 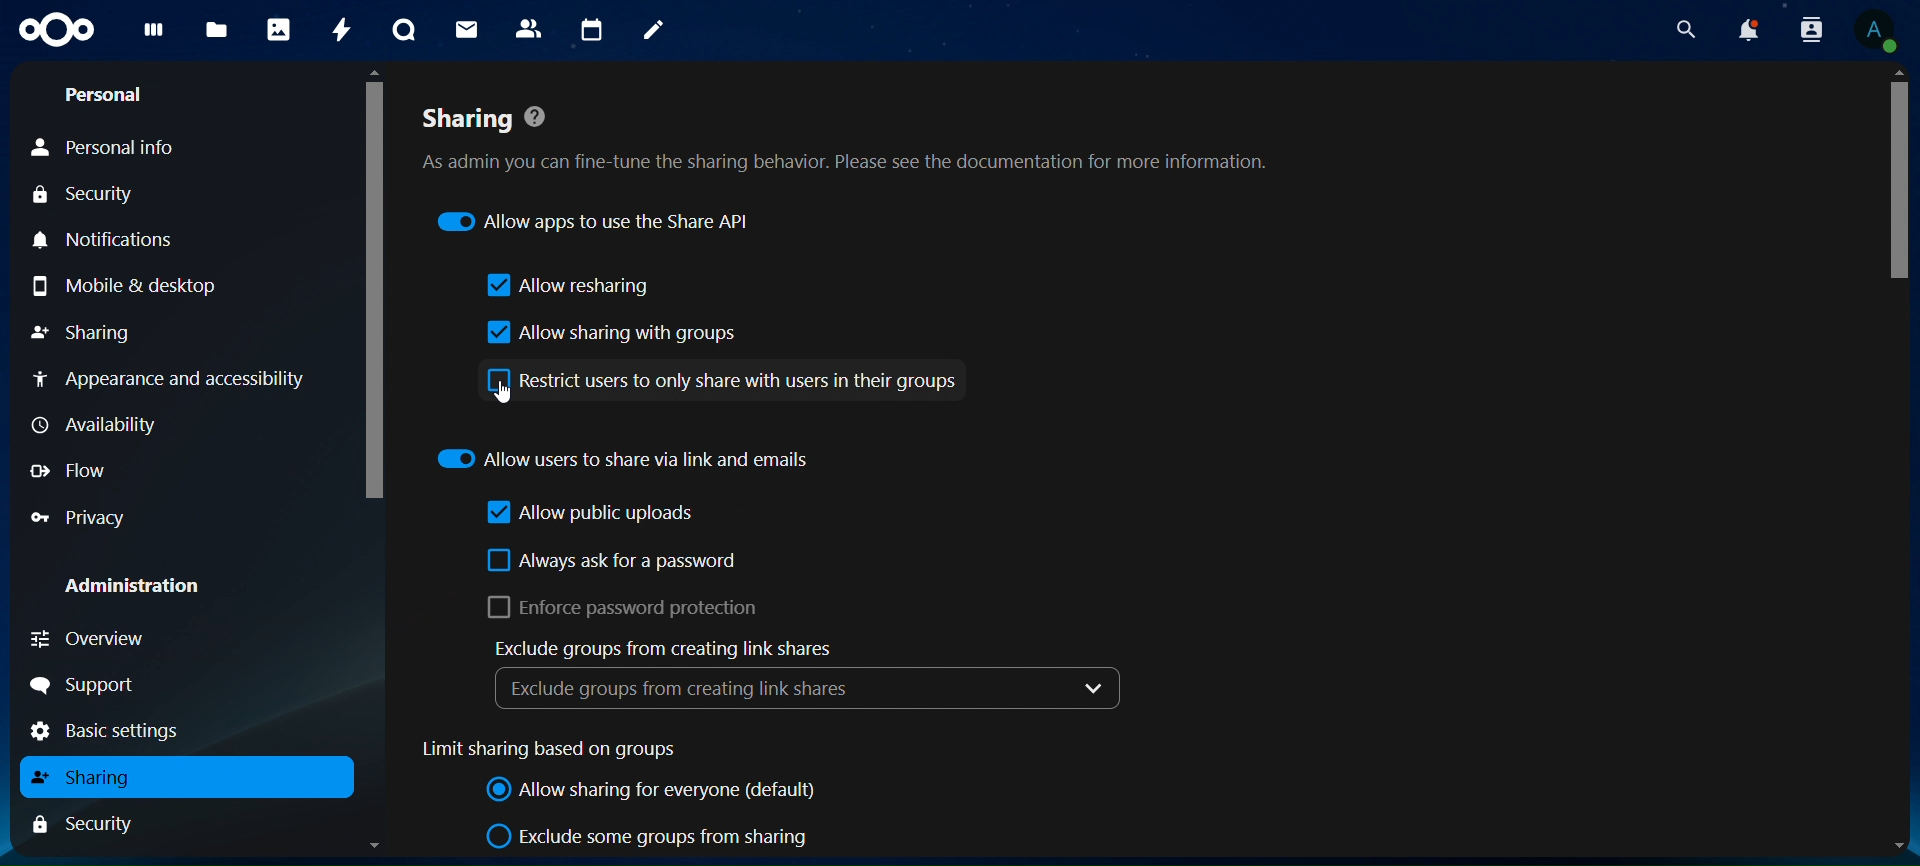 What do you see at coordinates (656, 791) in the screenshot?
I see `allow sharing for everyone` at bounding box center [656, 791].